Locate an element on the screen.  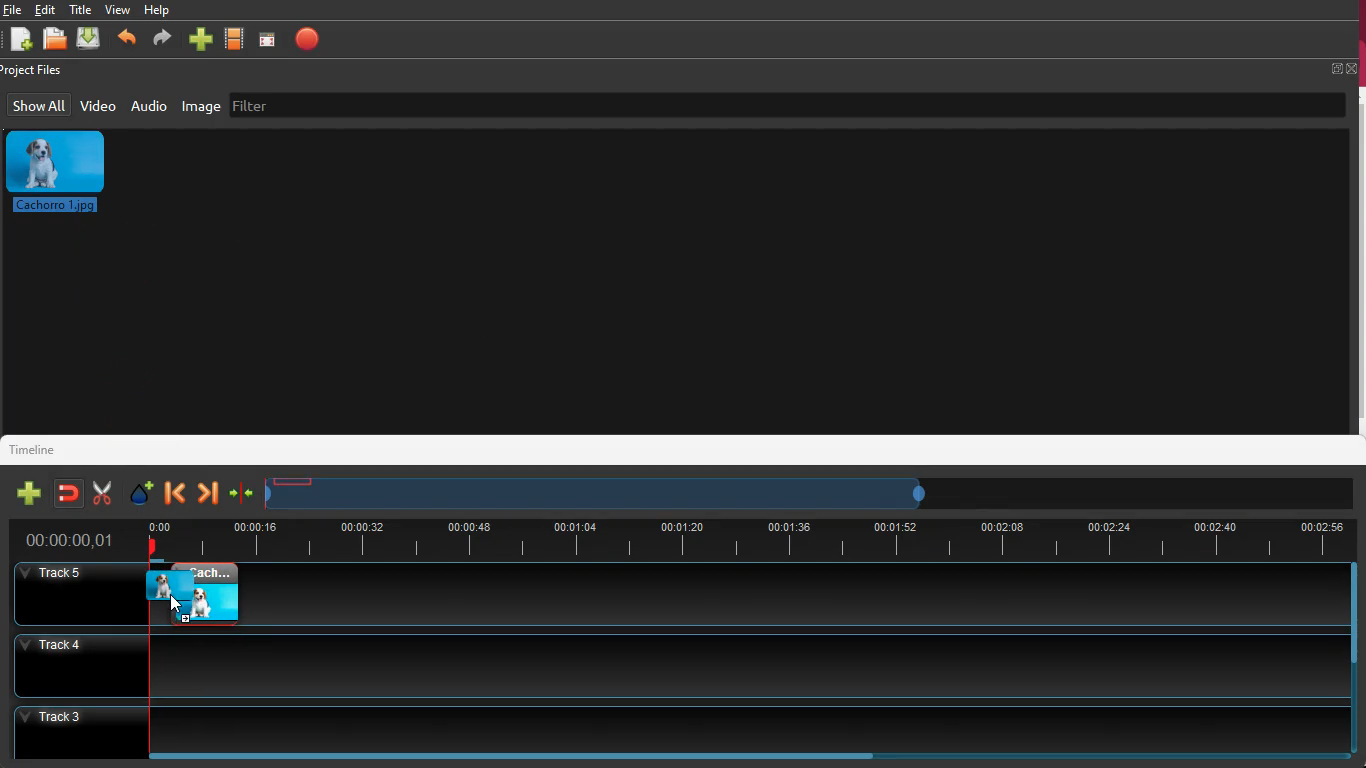
timeline is located at coordinates (602, 493).